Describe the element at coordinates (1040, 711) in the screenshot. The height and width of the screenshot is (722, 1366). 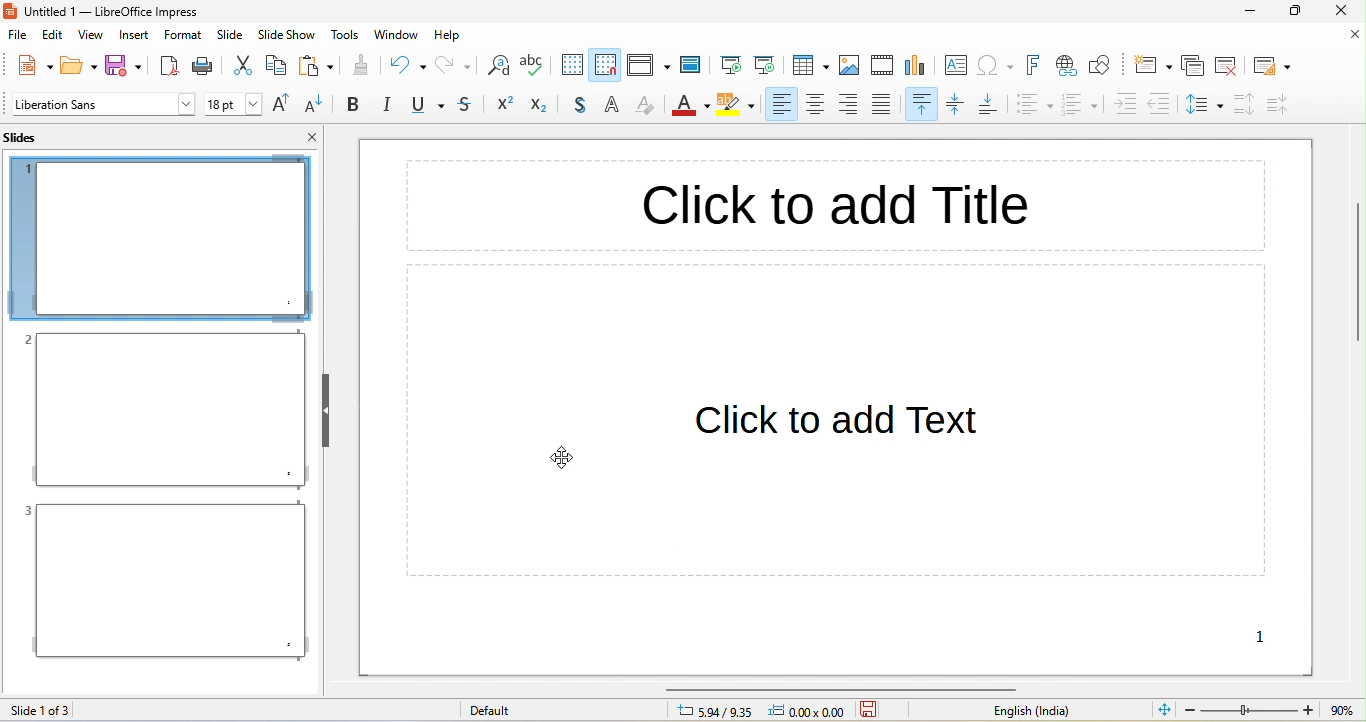
I see `text language` at that location.